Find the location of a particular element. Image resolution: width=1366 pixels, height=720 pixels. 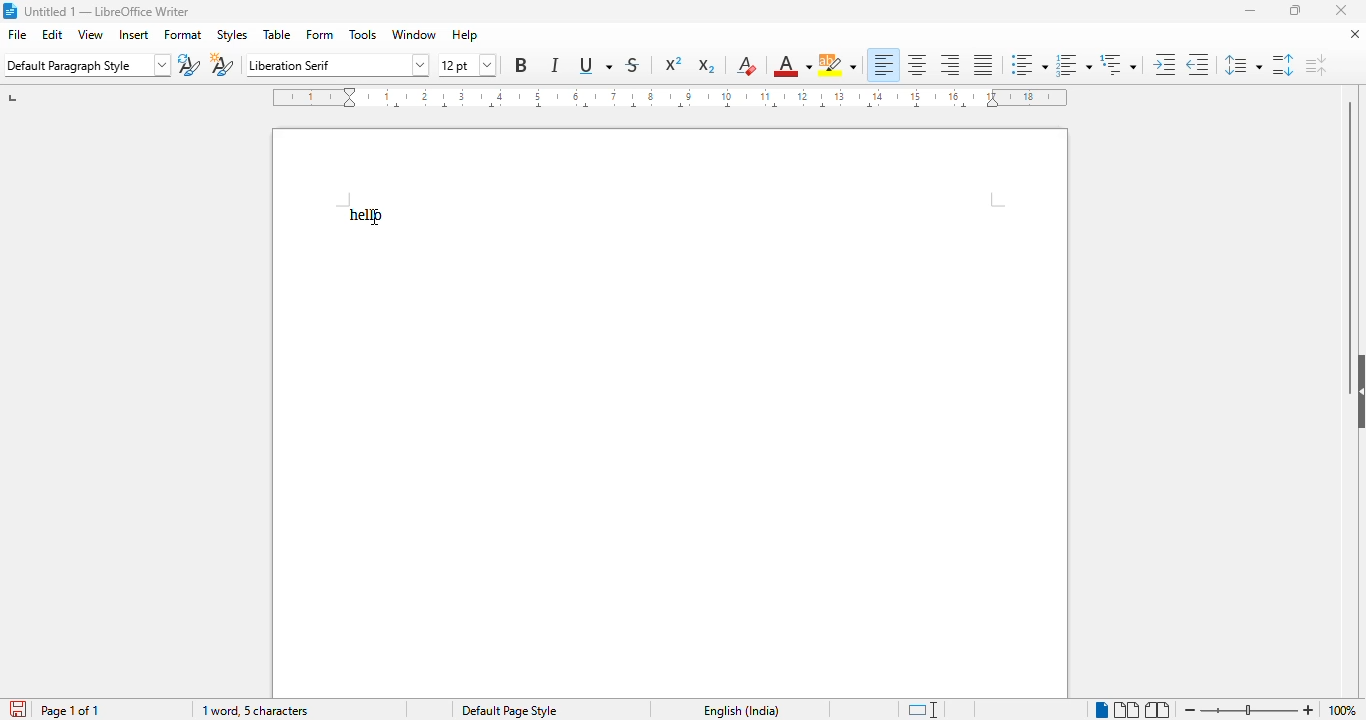

edit is located at coordinates (53, 34).